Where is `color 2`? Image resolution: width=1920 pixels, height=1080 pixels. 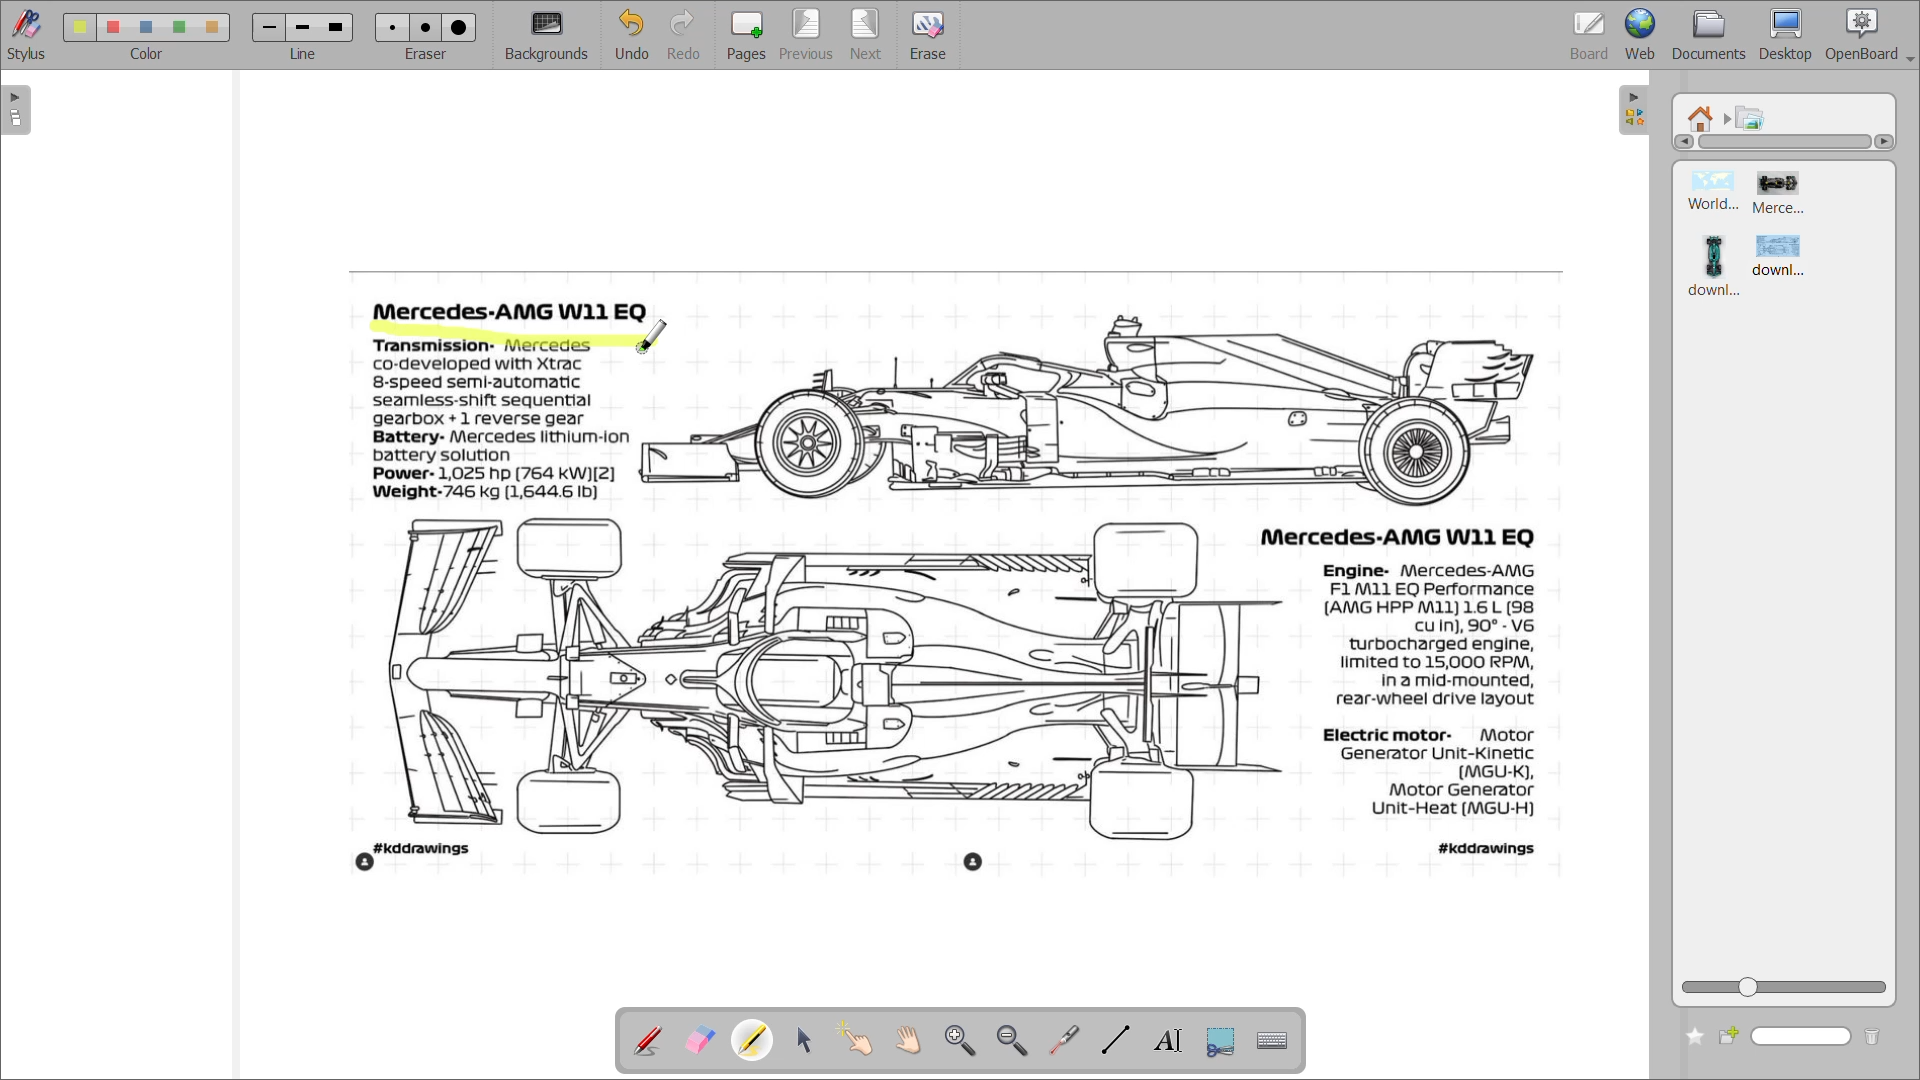
color 2 is located at coordinates (112, 27).